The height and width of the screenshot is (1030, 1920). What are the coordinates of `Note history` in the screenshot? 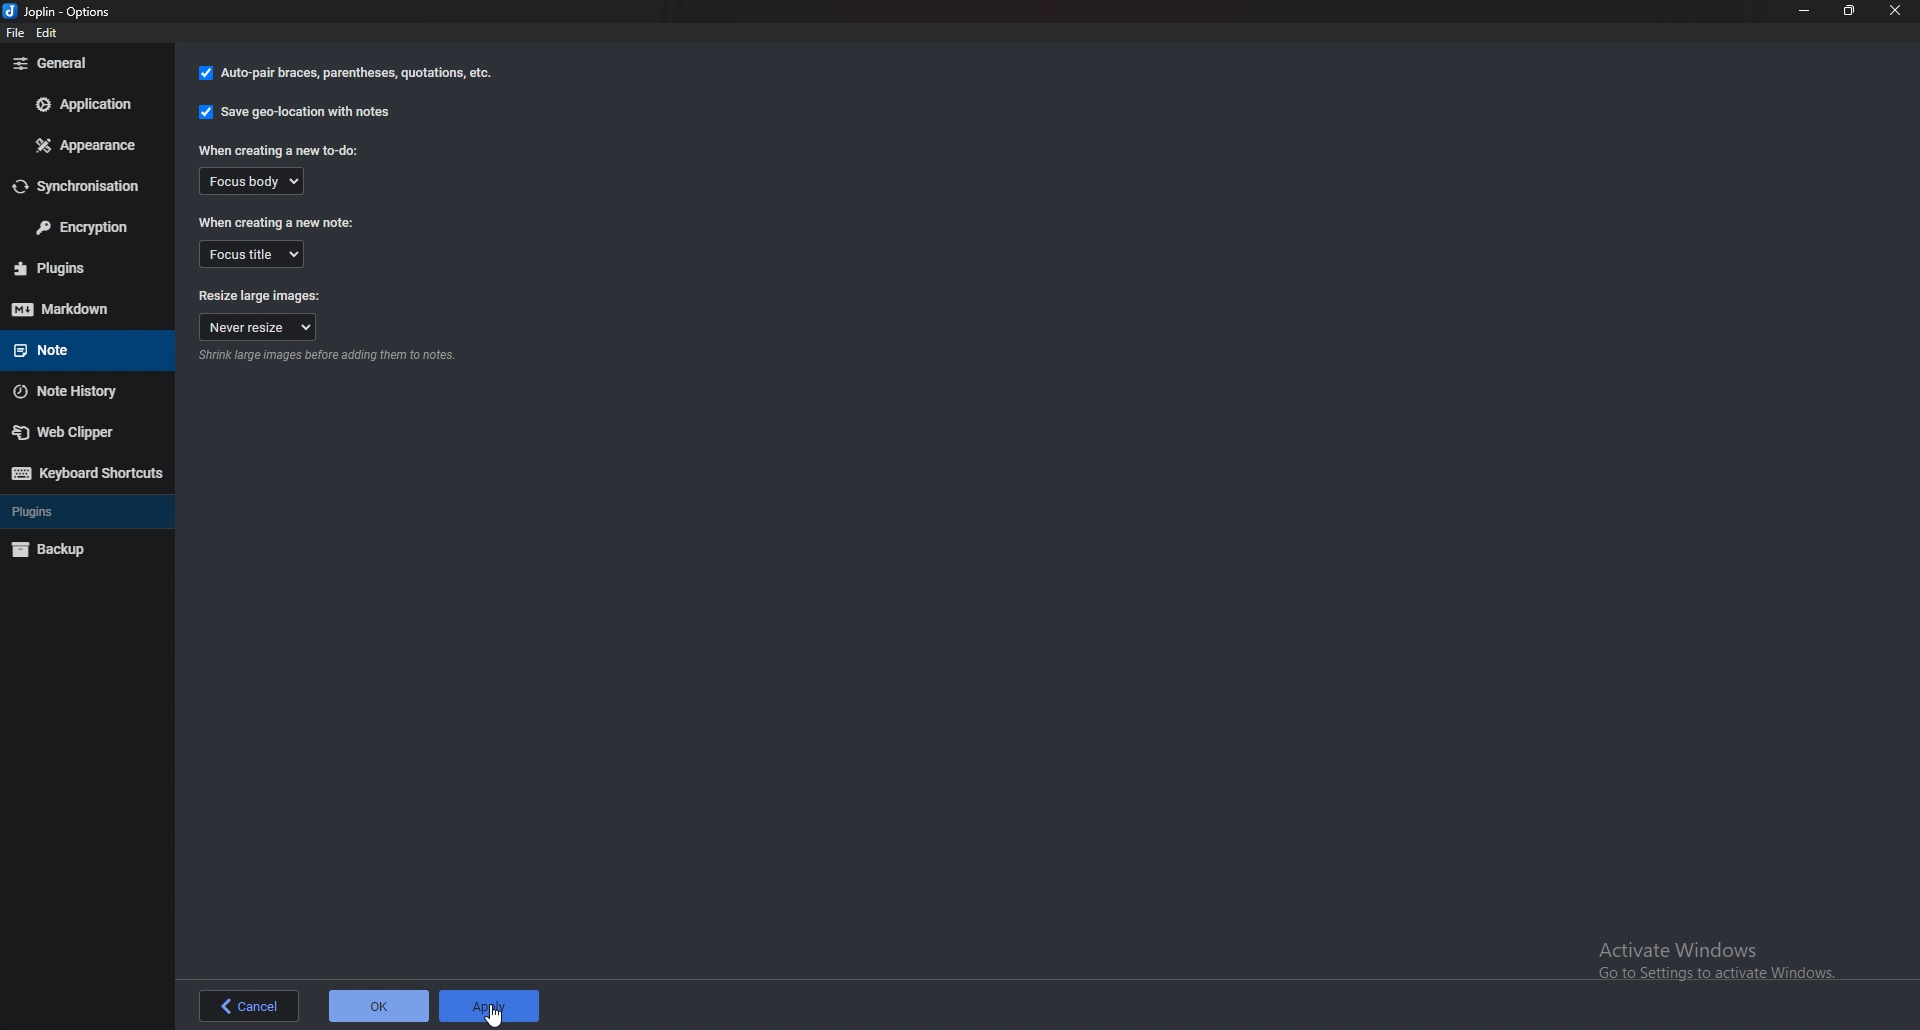 It's located at (79, 392).